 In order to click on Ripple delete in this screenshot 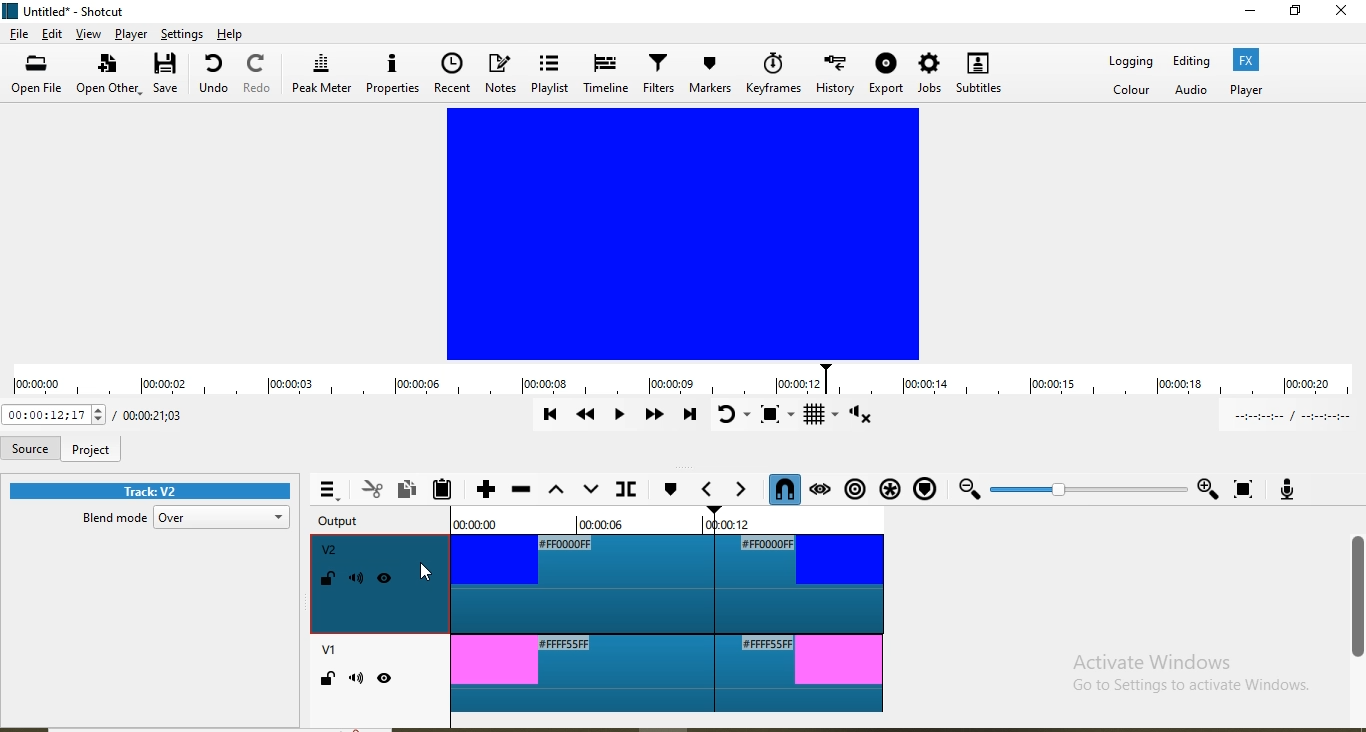, I will do `click(521, 490)`.